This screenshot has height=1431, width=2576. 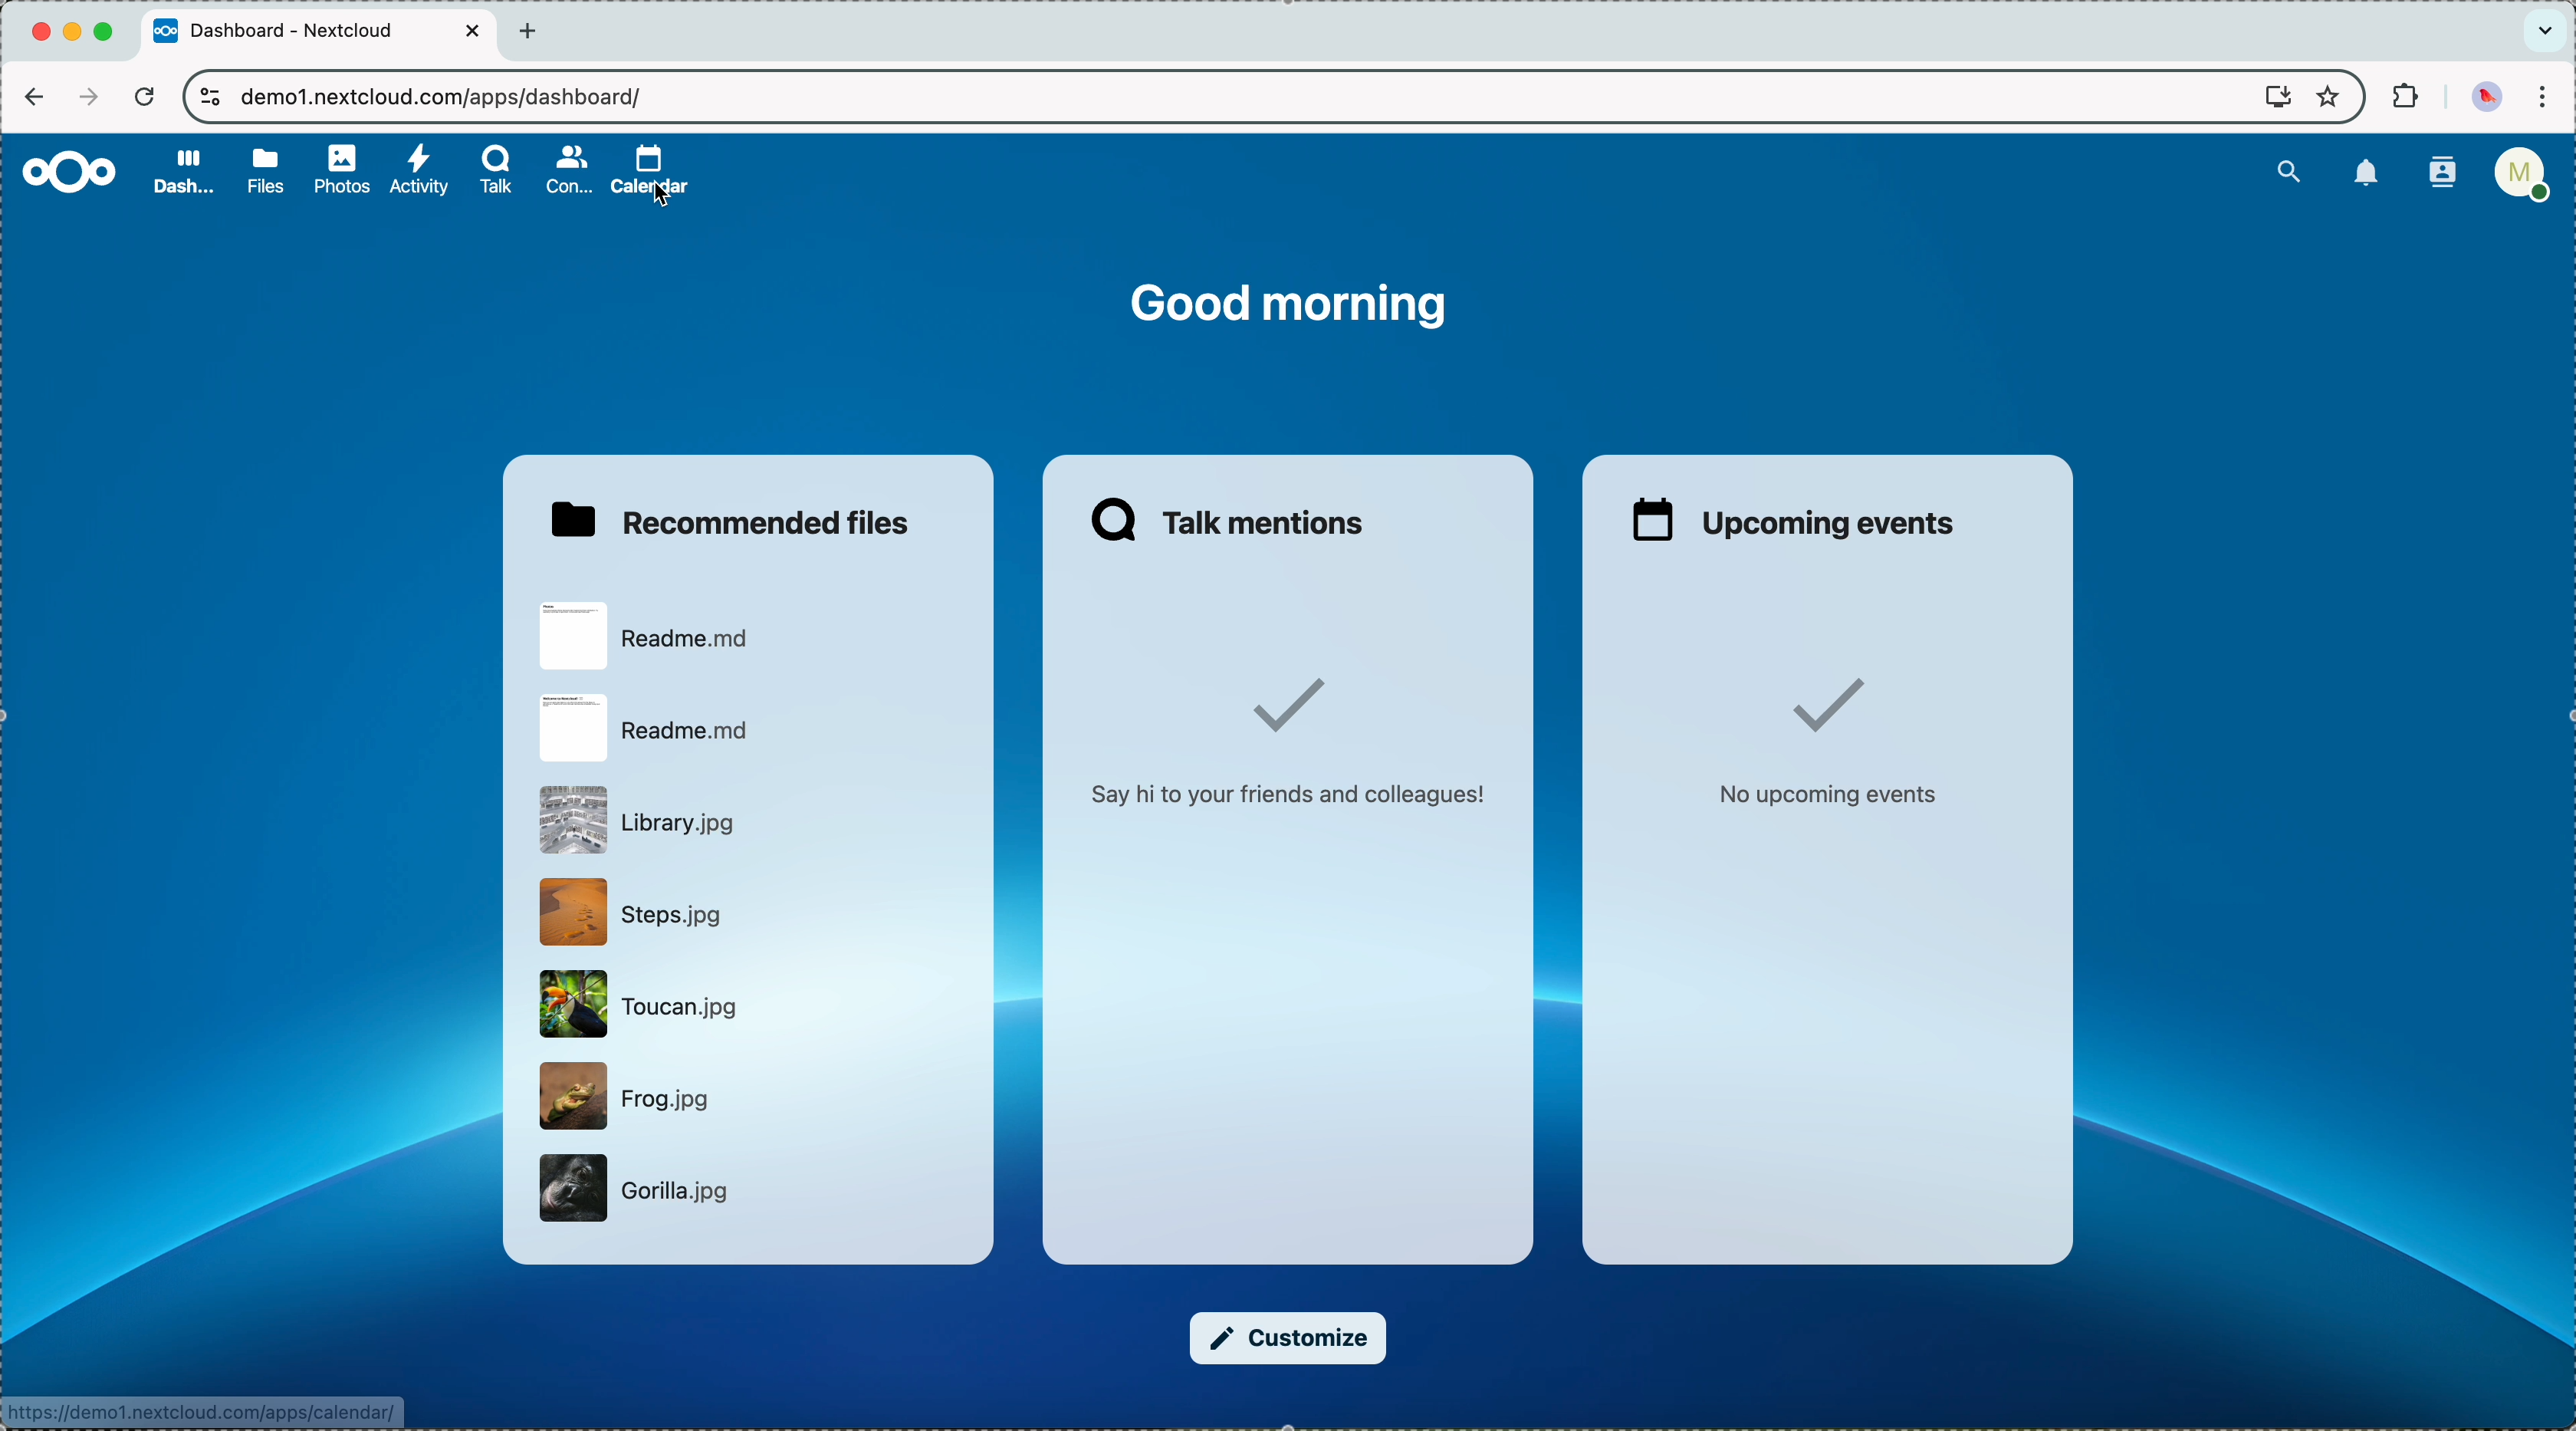 What do you see at coordinates (206, 1413) in the screenshot?
I see `URL` at bounding box center [206, 1413].